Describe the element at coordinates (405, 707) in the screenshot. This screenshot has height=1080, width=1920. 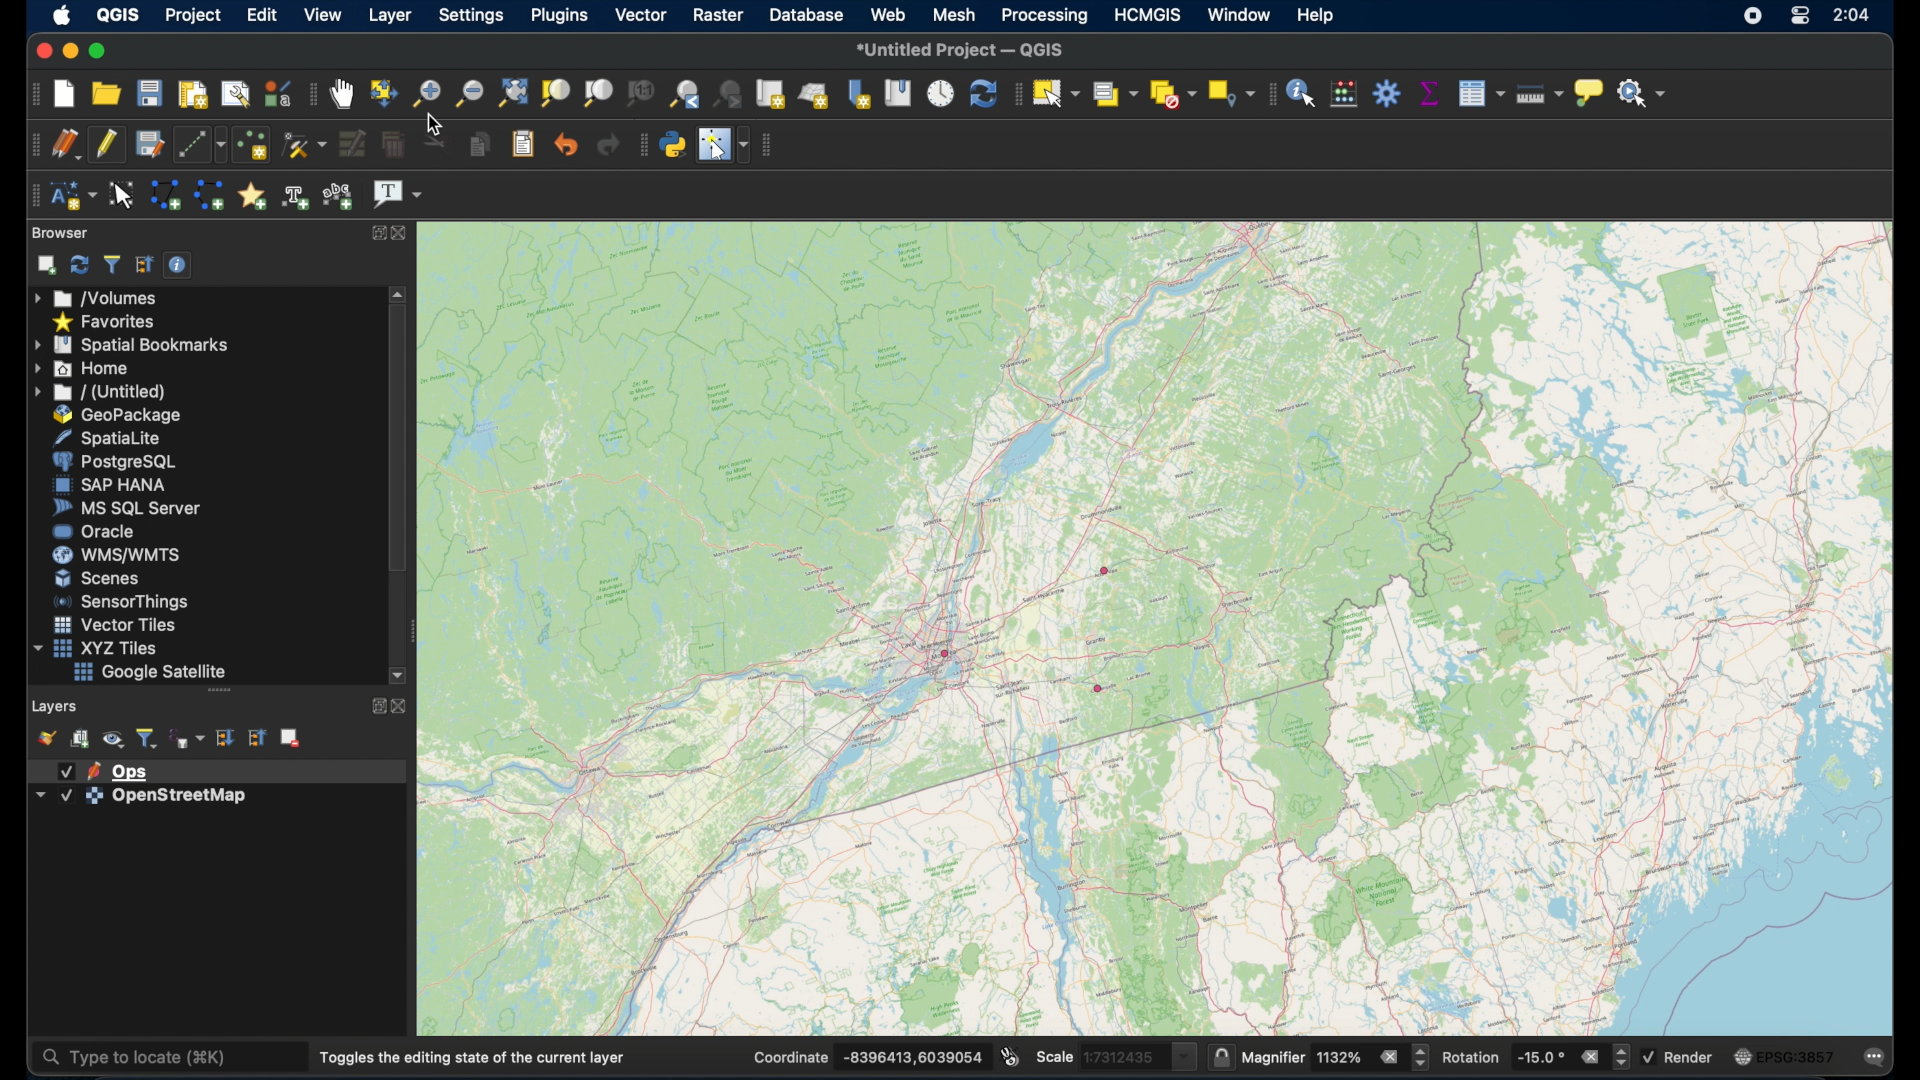
I see `close` at that location.